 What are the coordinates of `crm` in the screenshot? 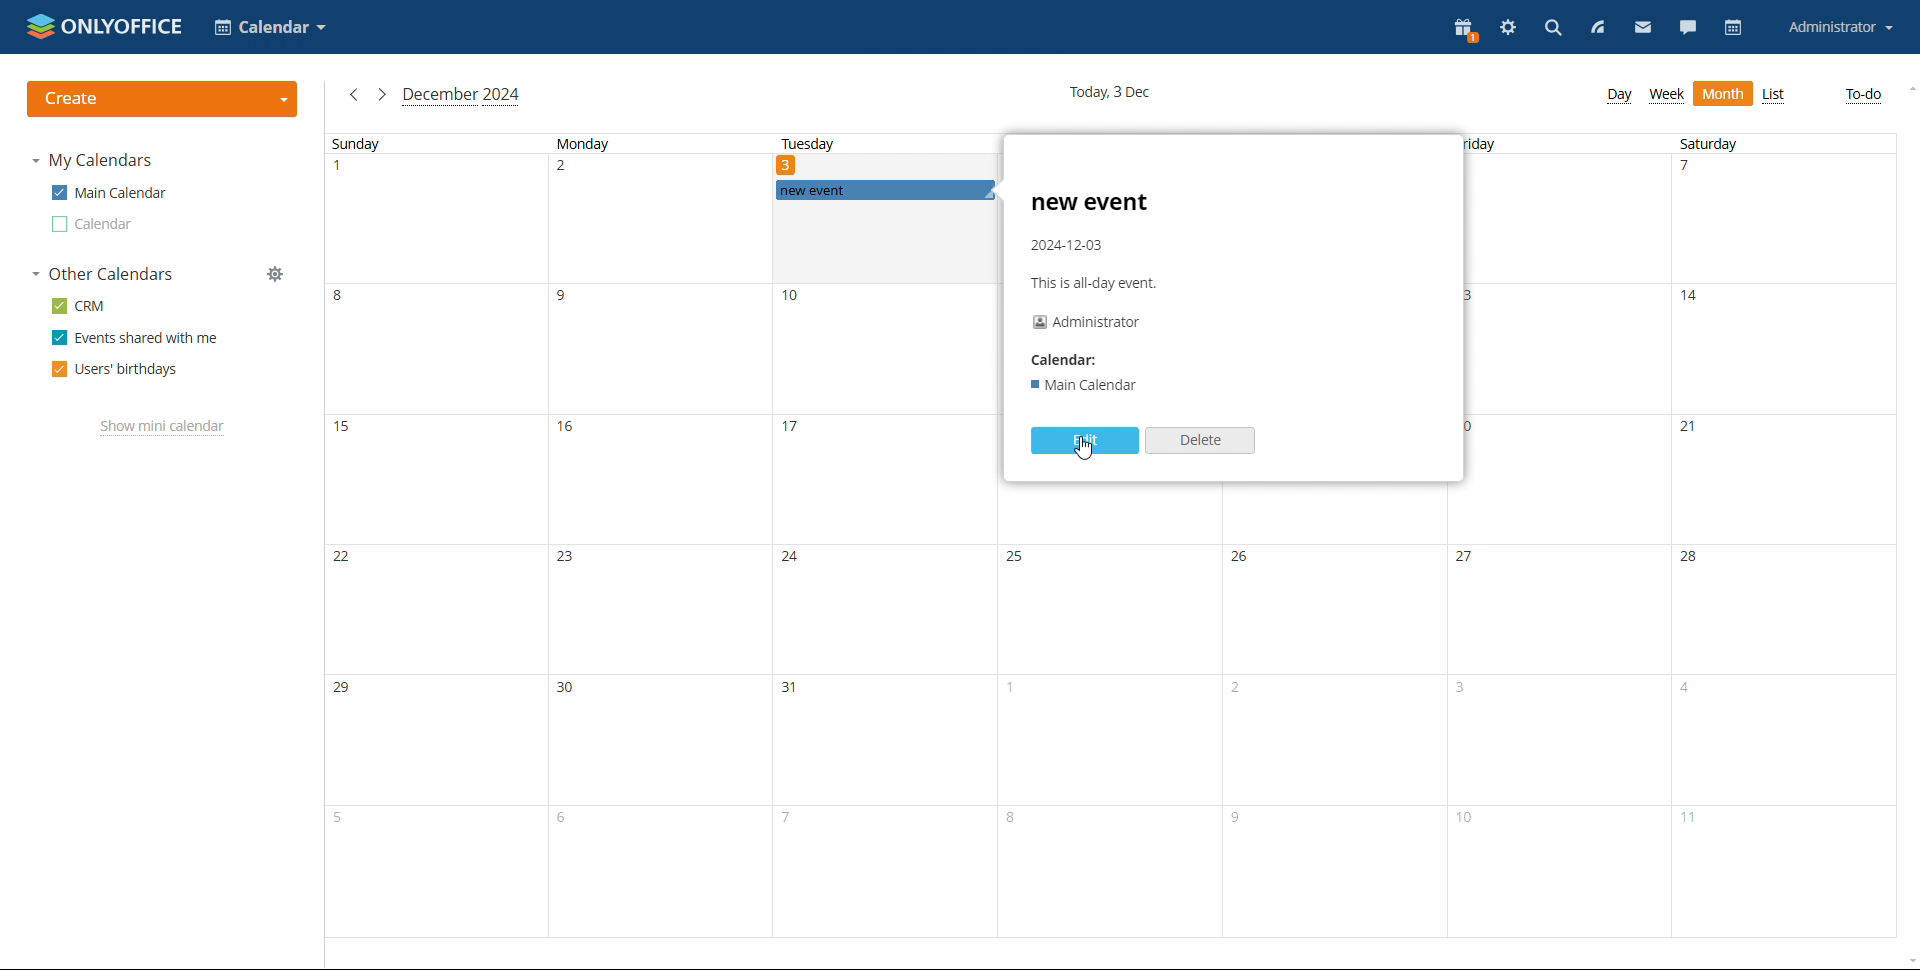 It's located at (77, 307).